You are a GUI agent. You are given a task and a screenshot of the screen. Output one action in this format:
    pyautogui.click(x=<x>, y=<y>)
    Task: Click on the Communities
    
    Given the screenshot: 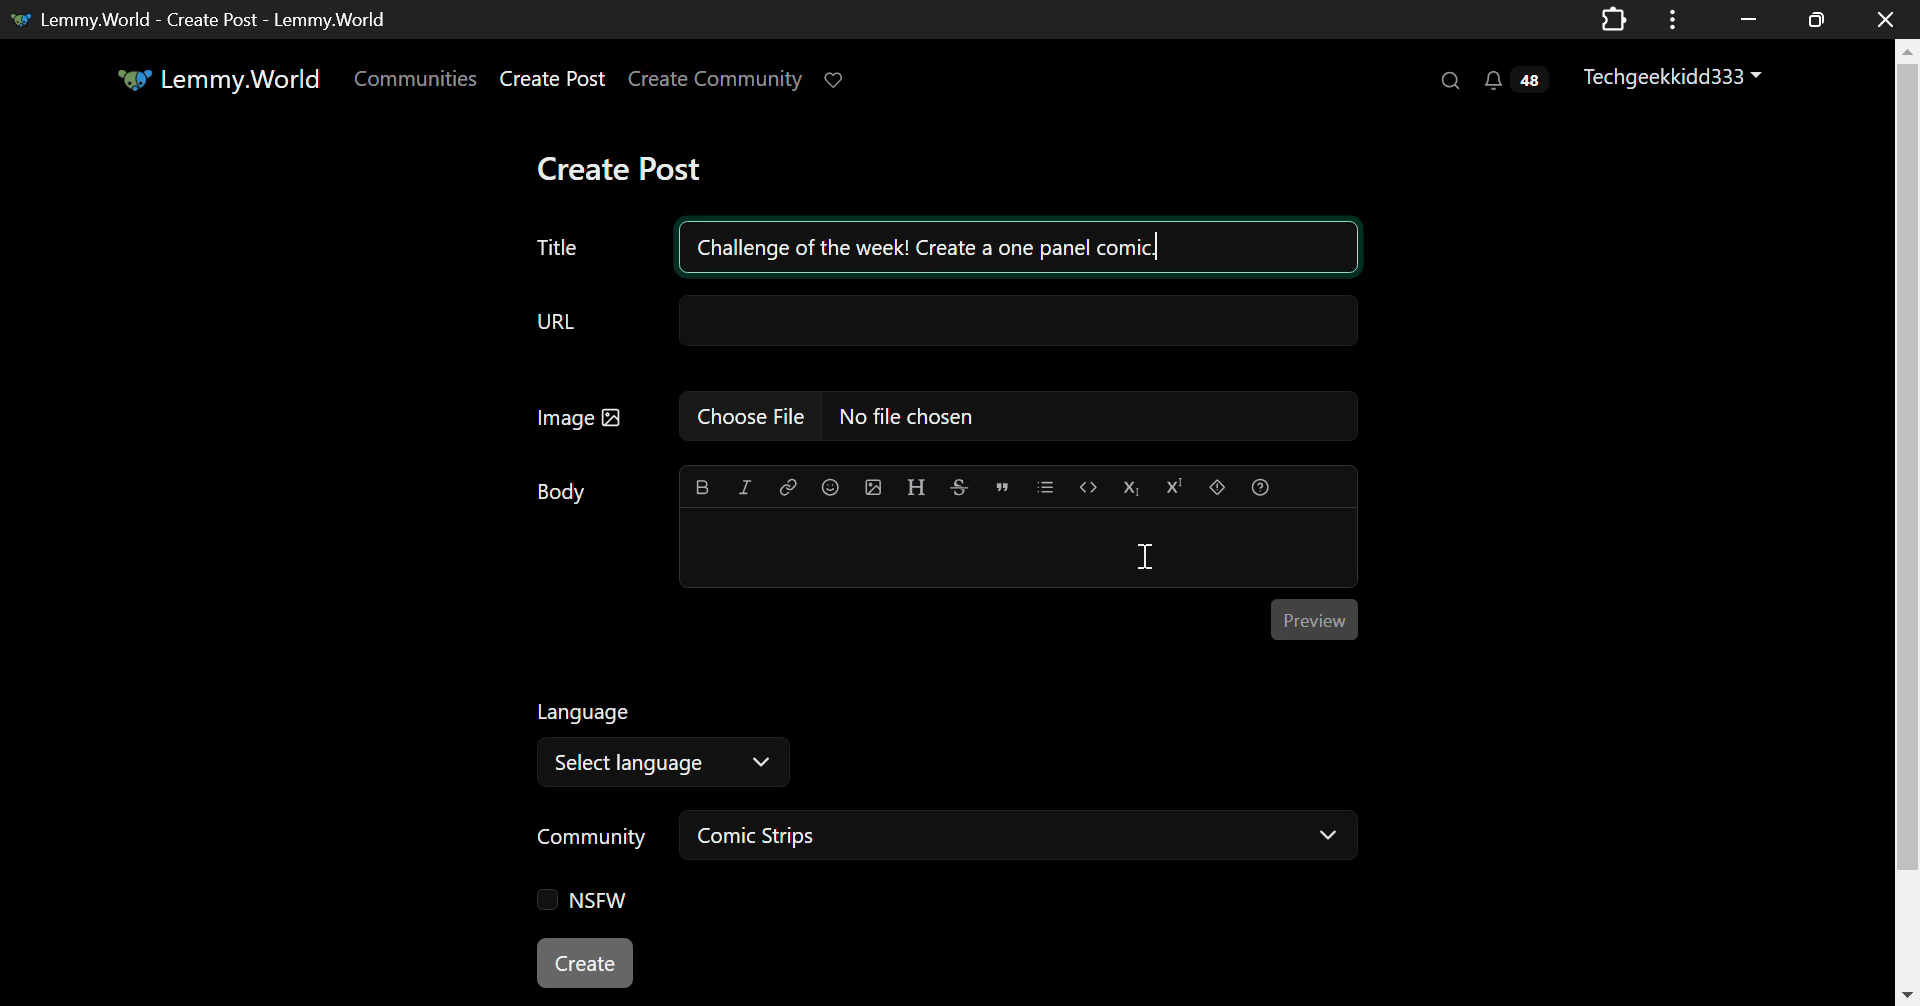 What is the action you would take?
    pyautogui.click(x=414, y=80)
    